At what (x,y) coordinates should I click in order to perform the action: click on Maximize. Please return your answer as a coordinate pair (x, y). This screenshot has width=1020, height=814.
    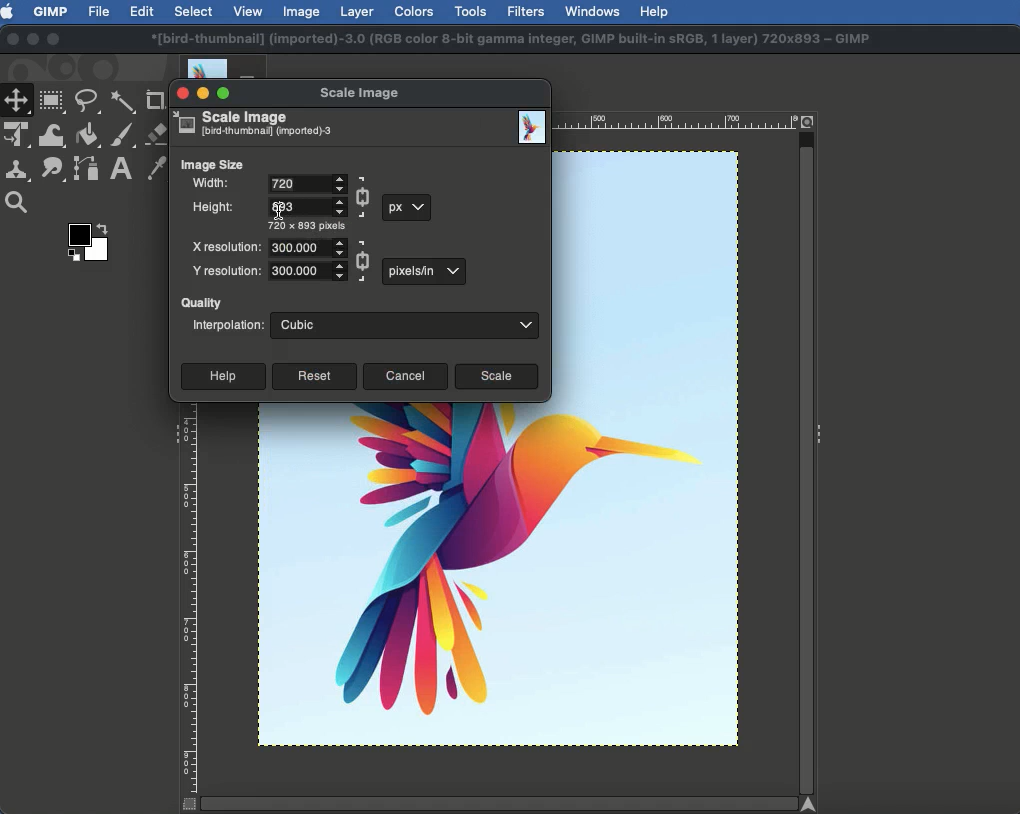
    Looking at the image, I should click on (54, 40).